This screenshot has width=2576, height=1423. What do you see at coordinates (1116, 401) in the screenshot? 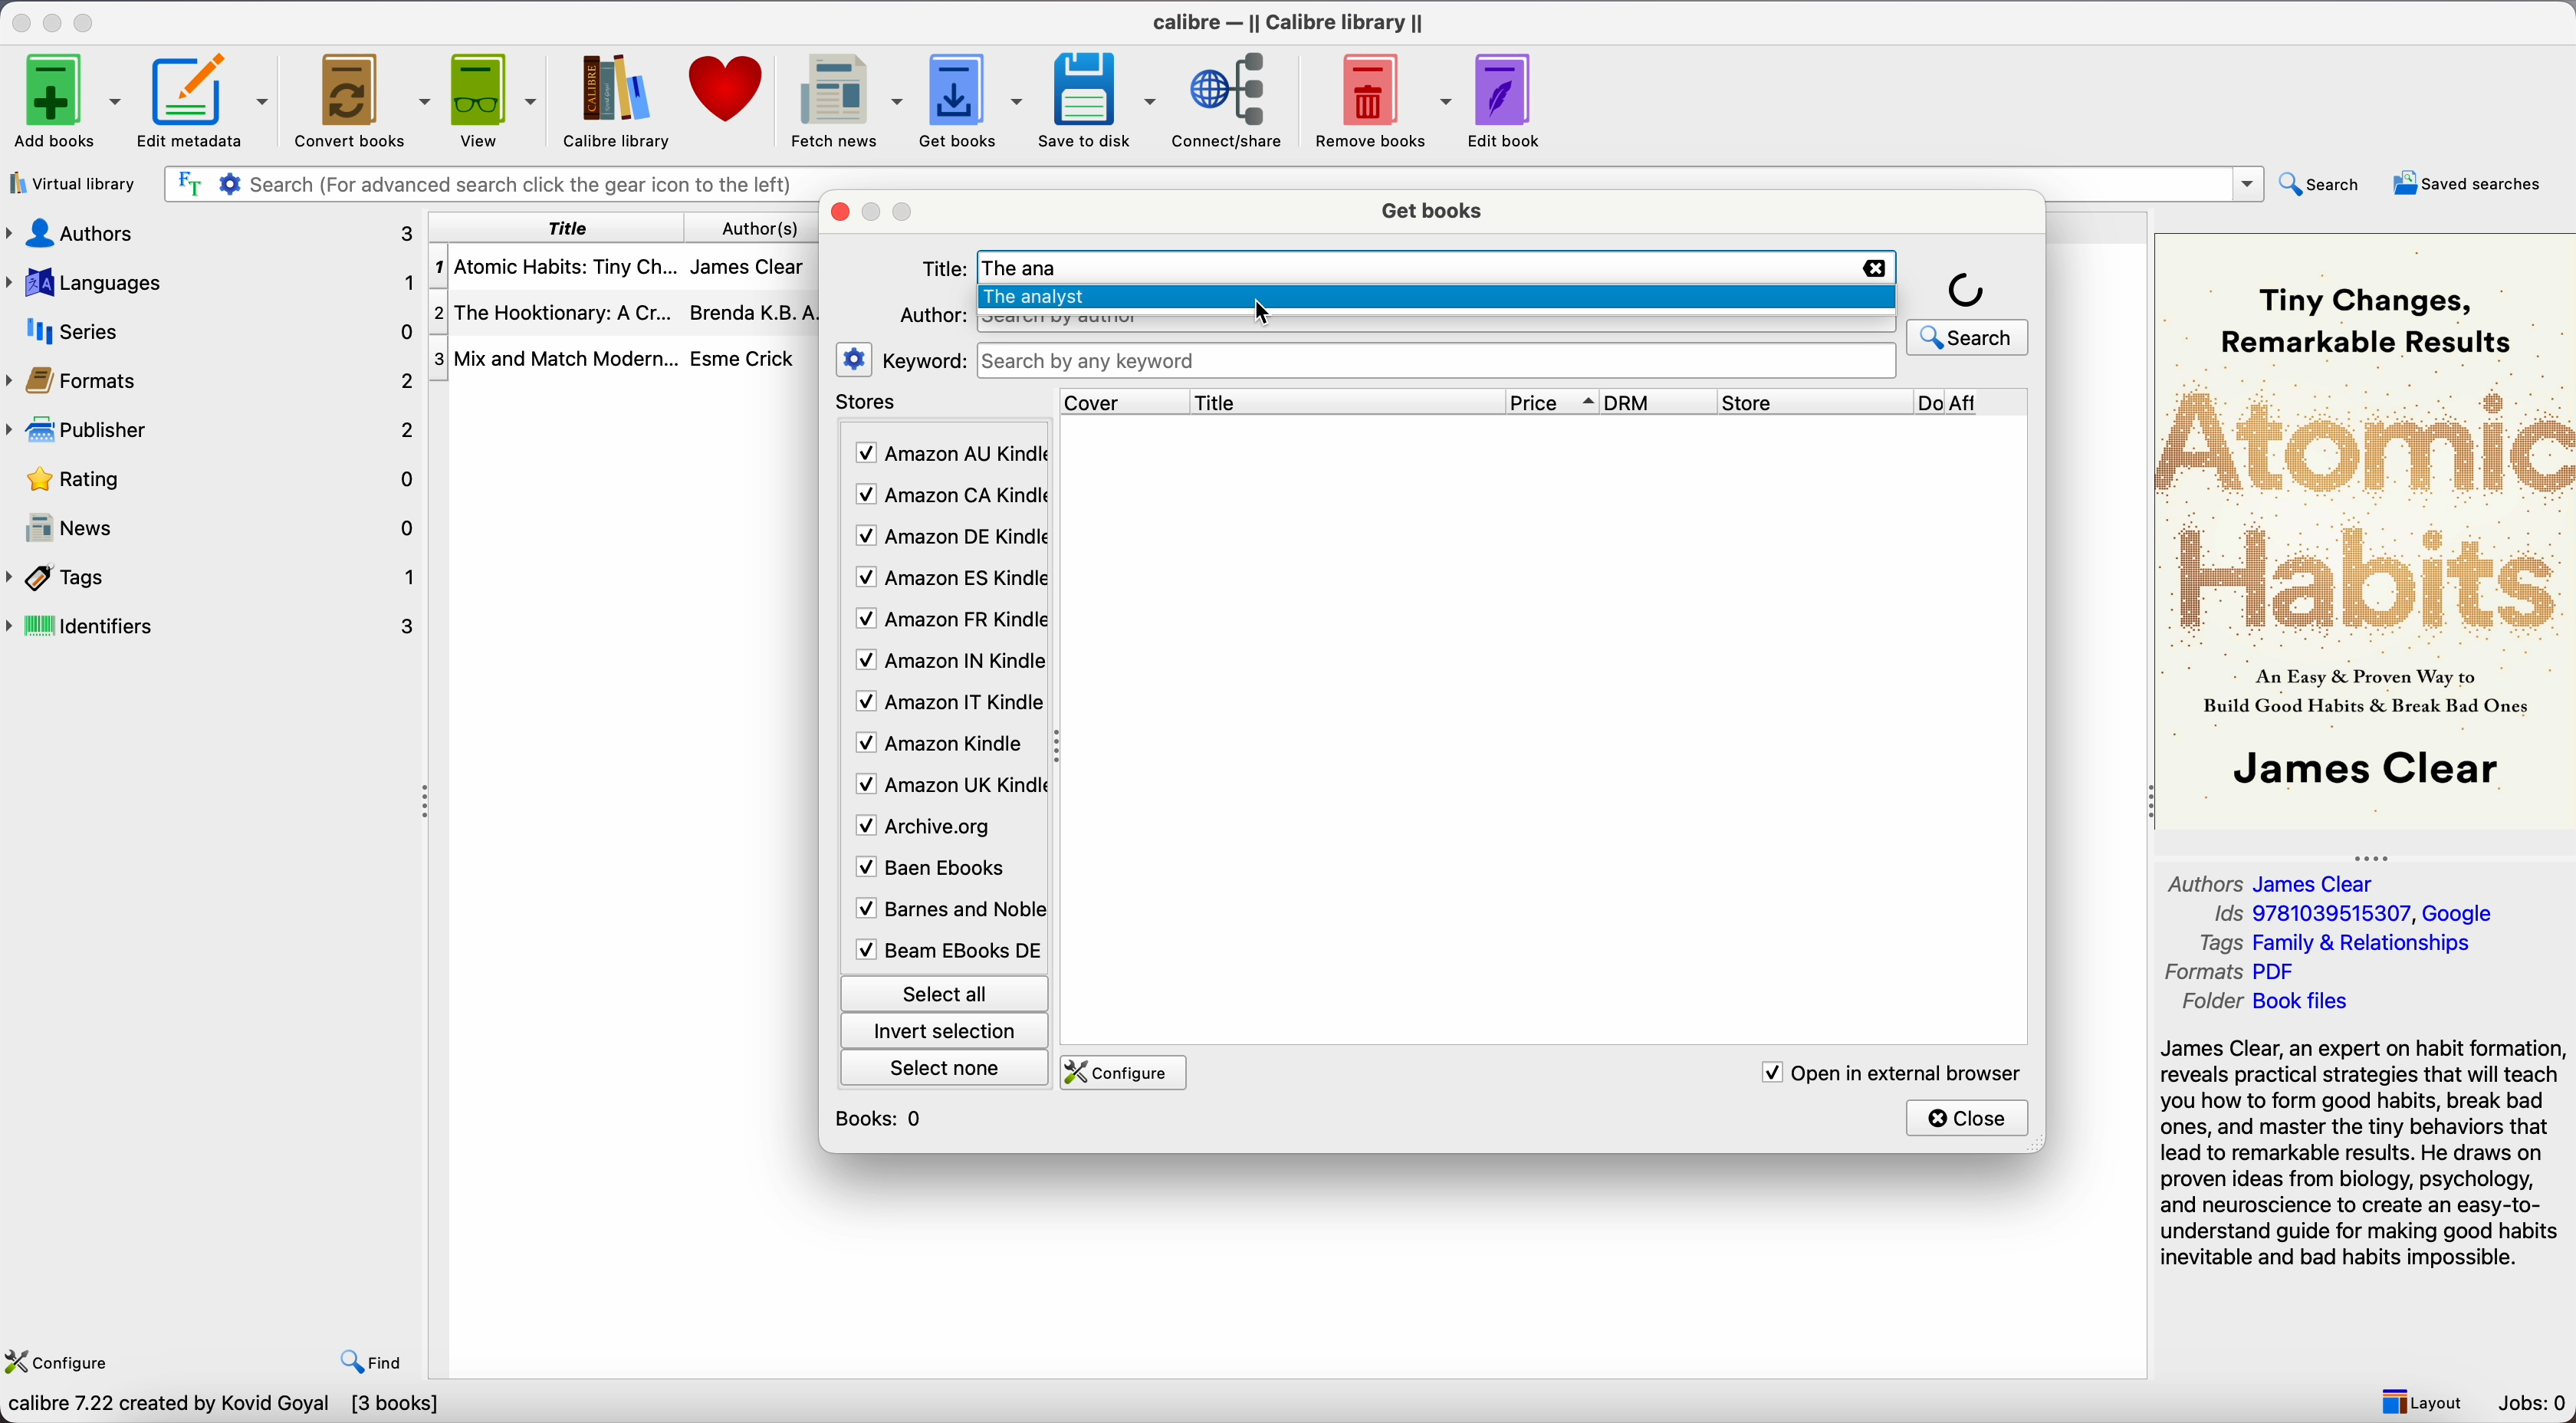
I see `cover` at bounding box center [1116, 401].